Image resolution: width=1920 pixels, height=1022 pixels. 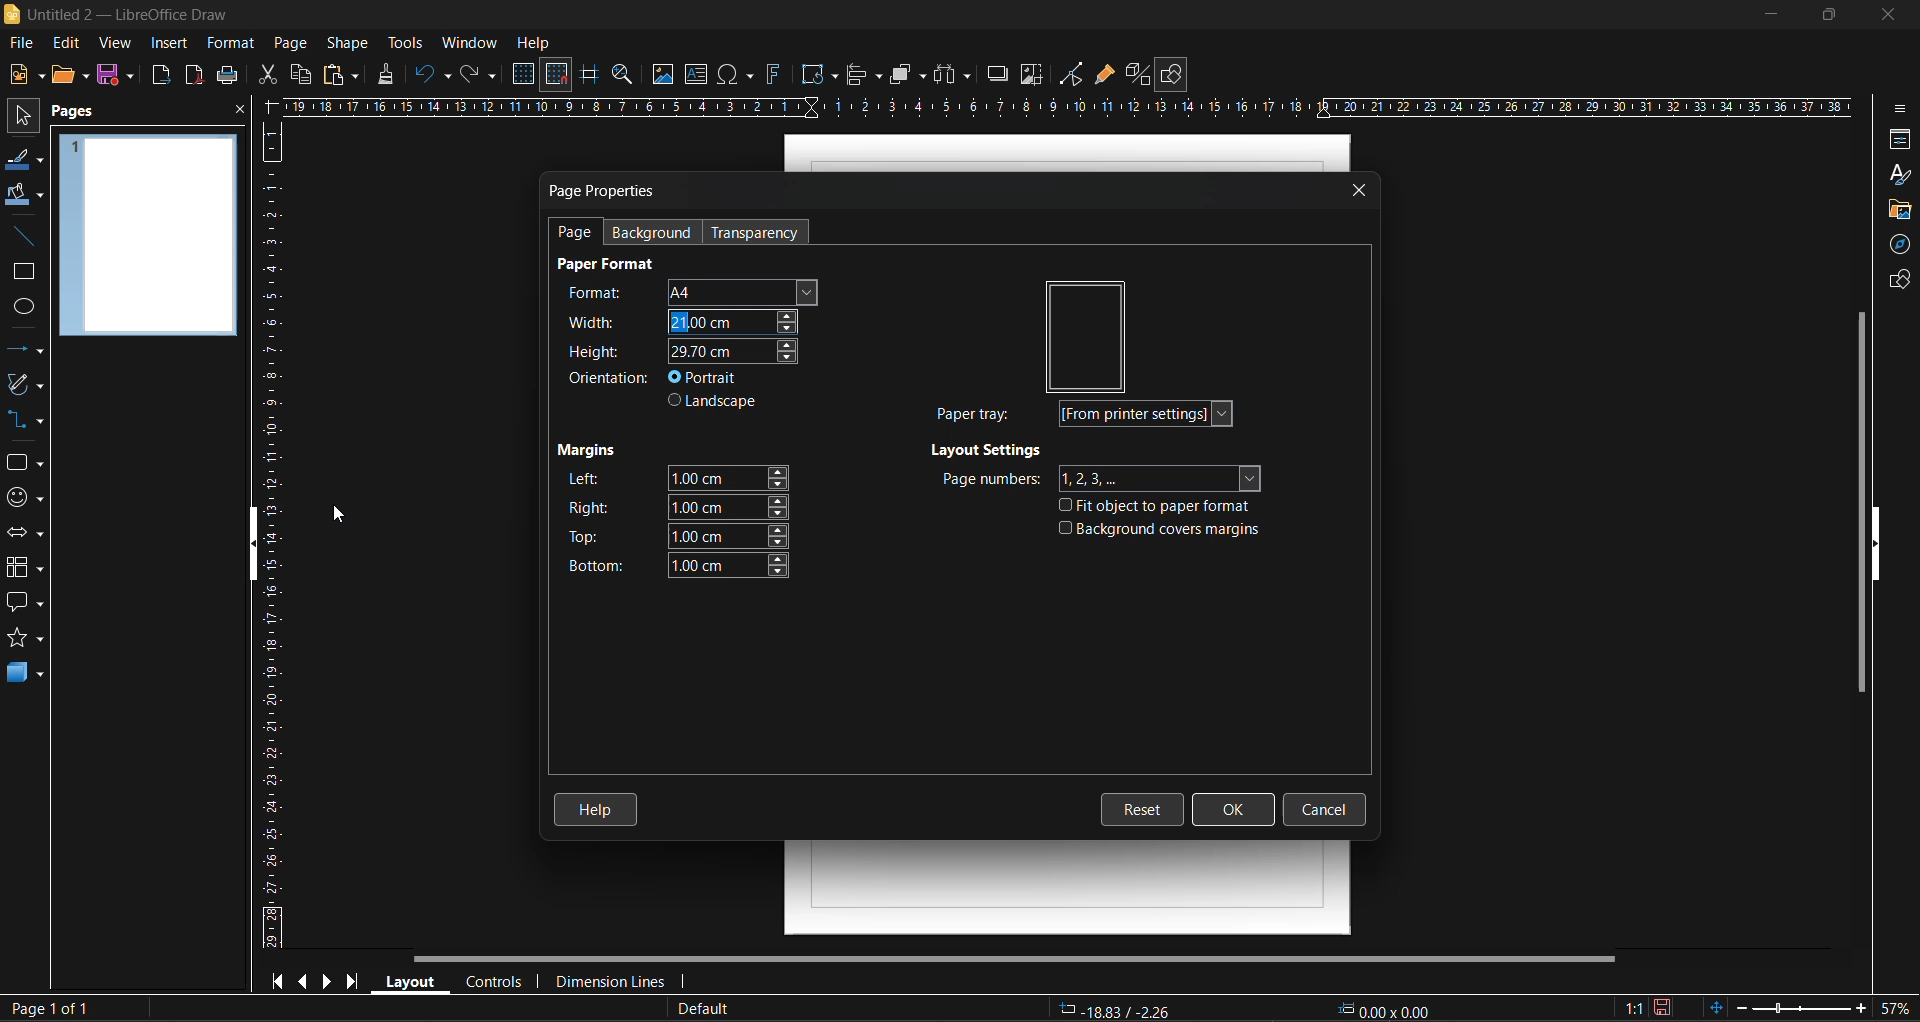 What do you see at coordinates (238, 112) in the screenshot?
I see `close` at bounding box center [238, 112].